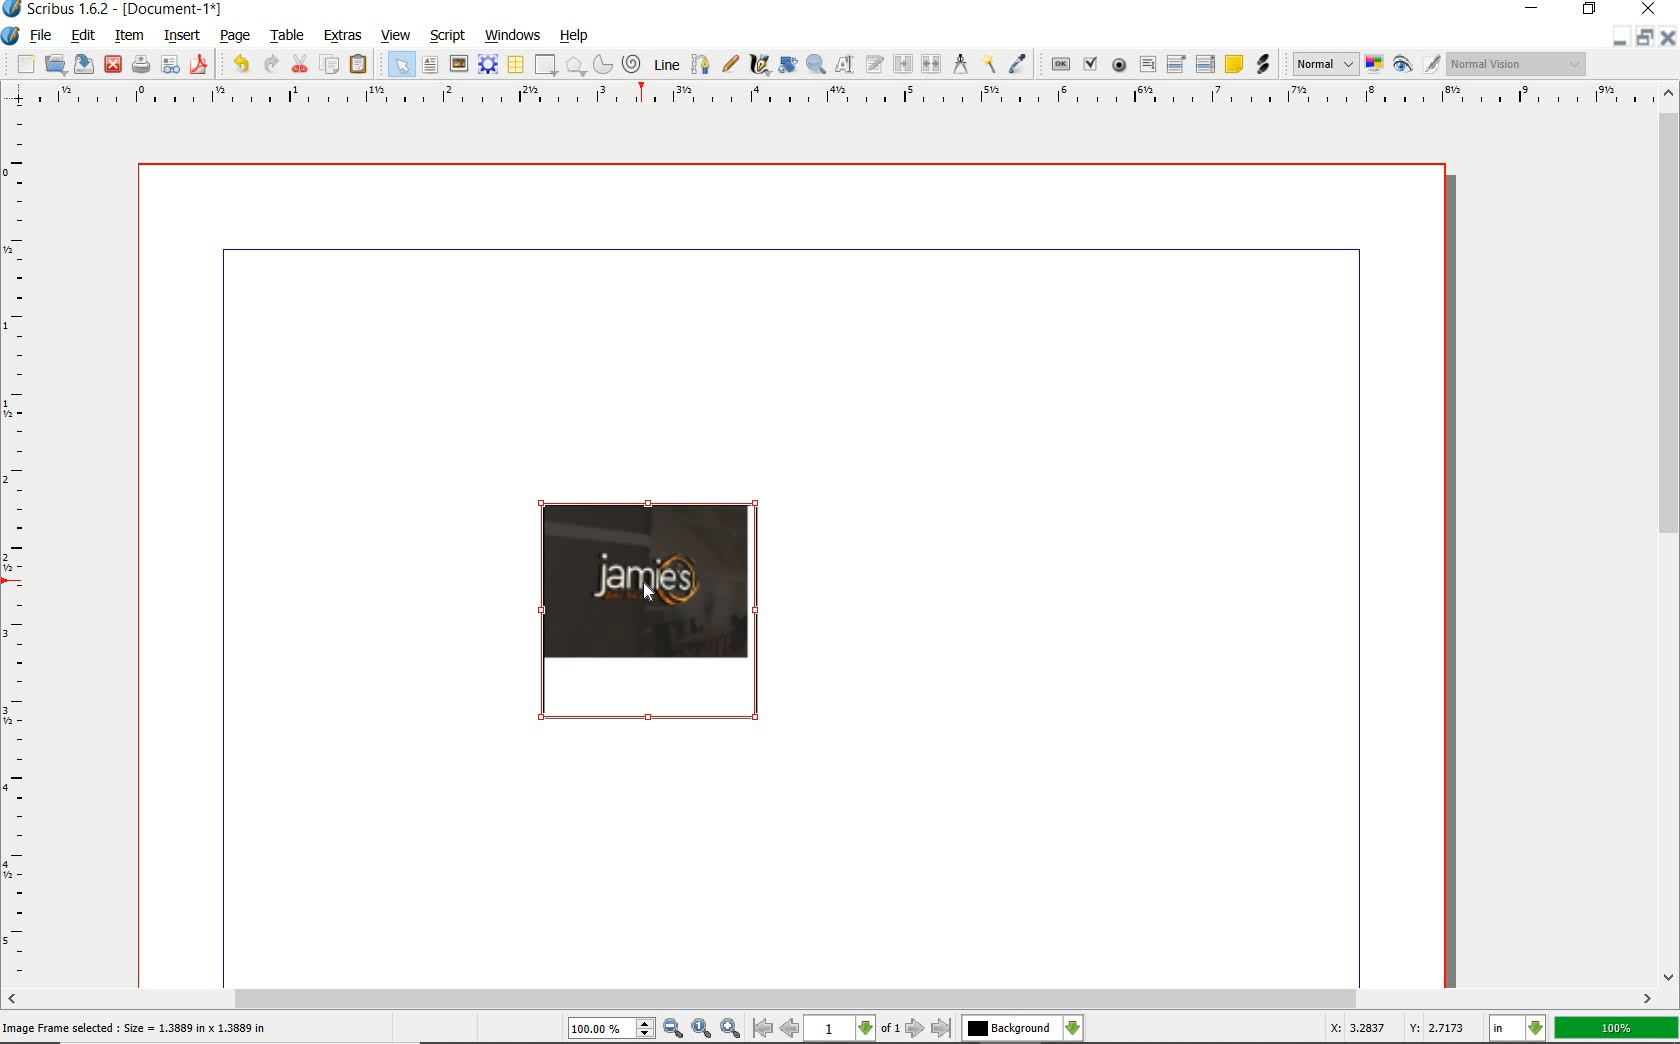 This screenshot has width=1680, height=1044. Describe the element at coordinates (654, 1028) in the screenshot. I see `zoom in/zoom to/zoom out` at that location.